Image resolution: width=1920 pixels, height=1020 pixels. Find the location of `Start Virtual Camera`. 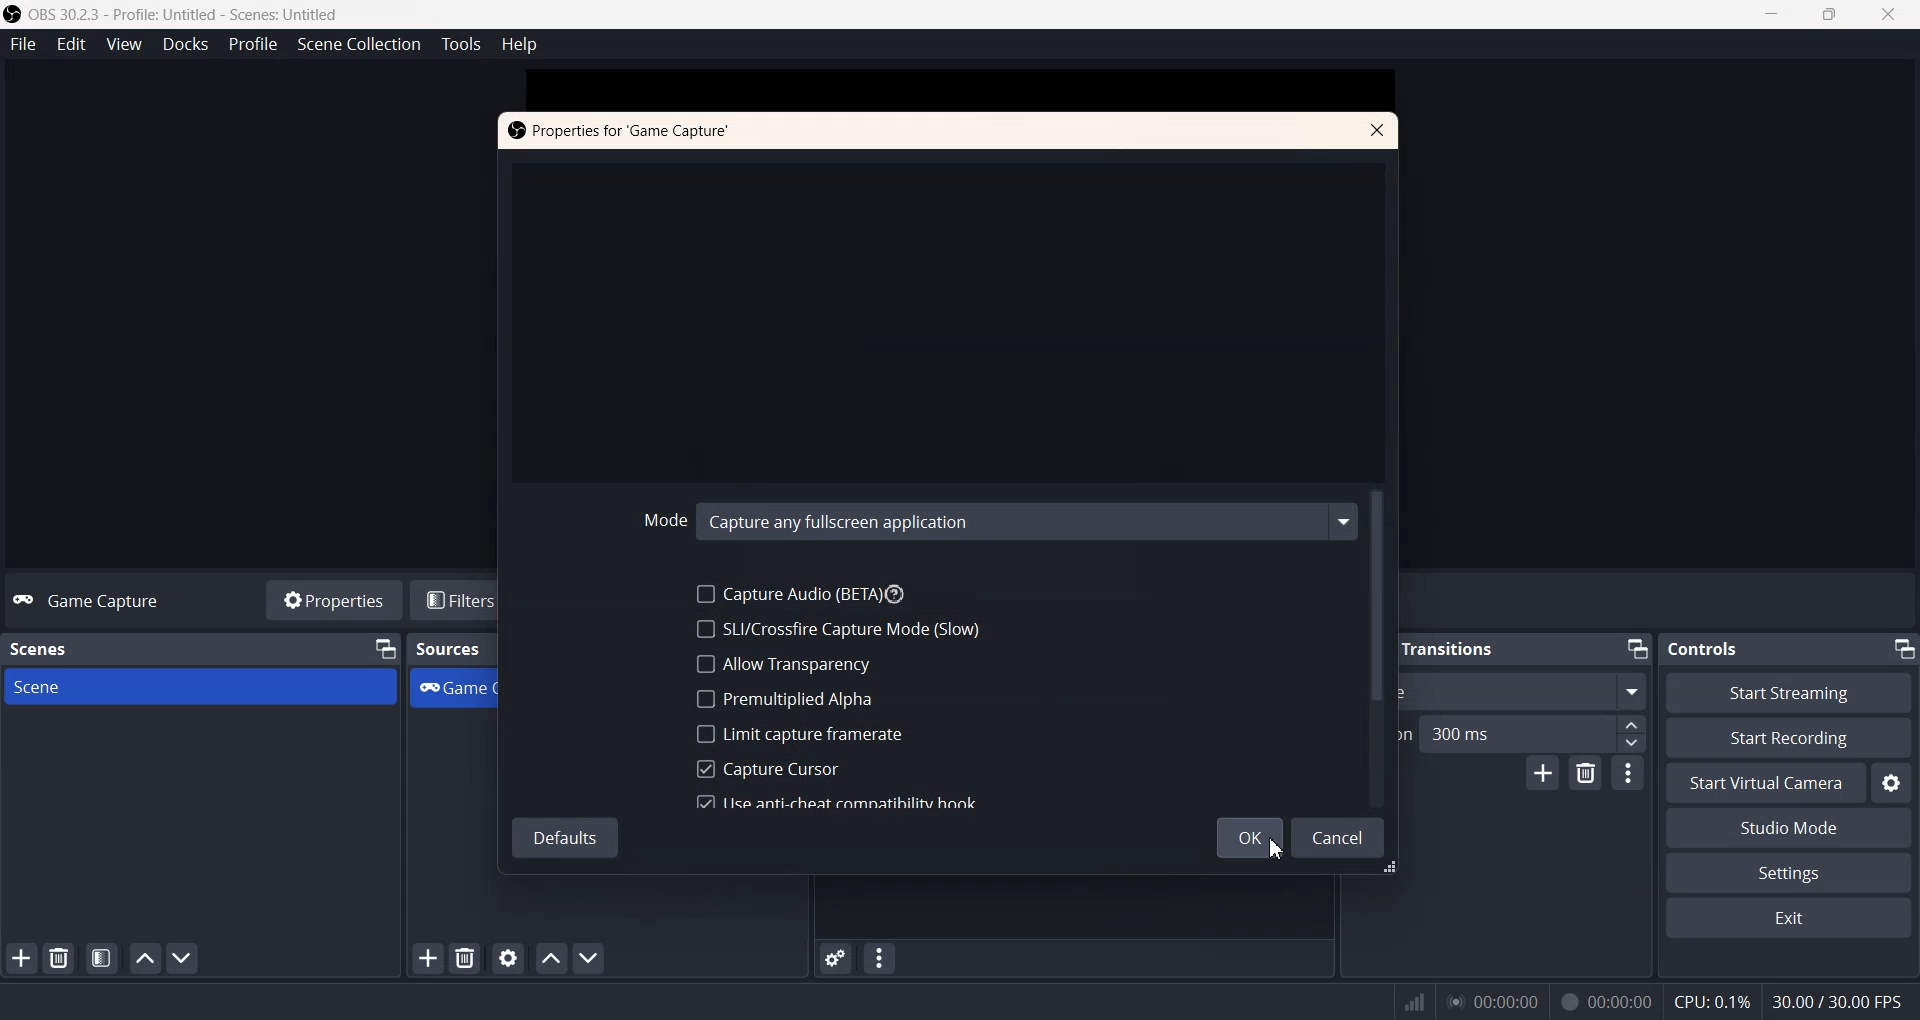

Start Virtual Camera is located at coordinates (1765, 783).